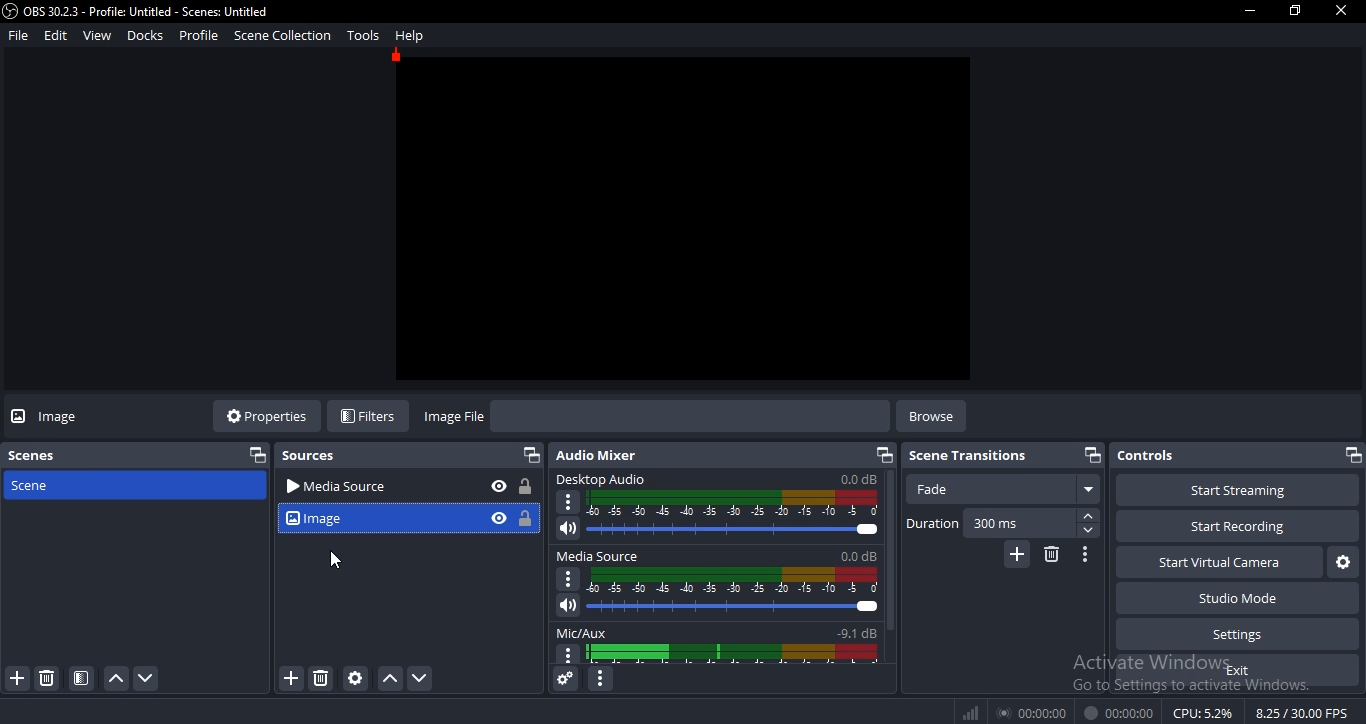 The image size is (1366, 724). Describe the element at coordinates (318, 679) in the screenshot. I see `remove sources` at that location.